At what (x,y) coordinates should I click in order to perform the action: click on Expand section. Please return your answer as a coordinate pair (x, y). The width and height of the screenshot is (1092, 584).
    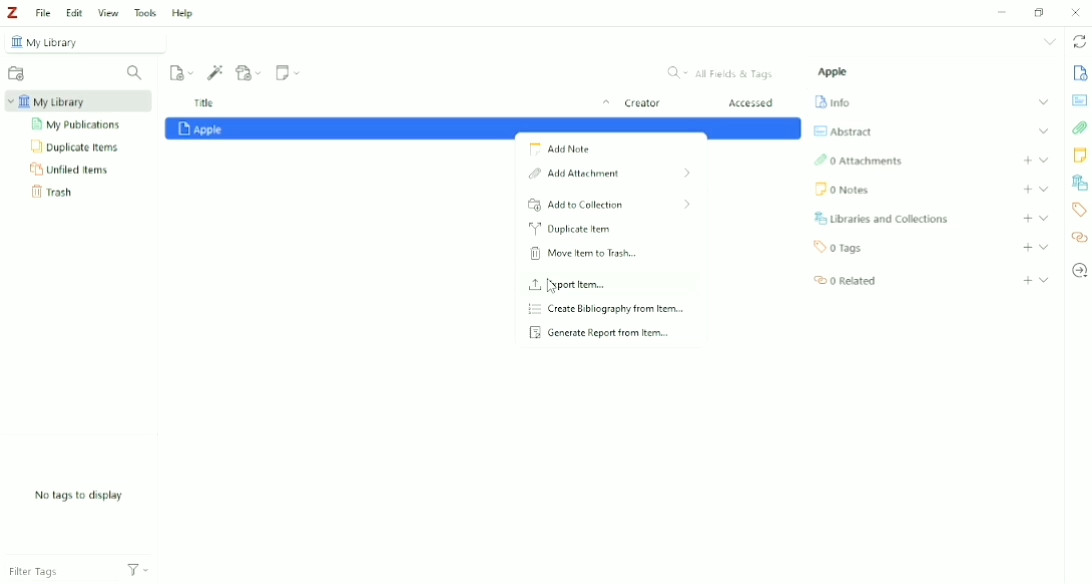
    Looking at the image, I should click on (1044, 188).